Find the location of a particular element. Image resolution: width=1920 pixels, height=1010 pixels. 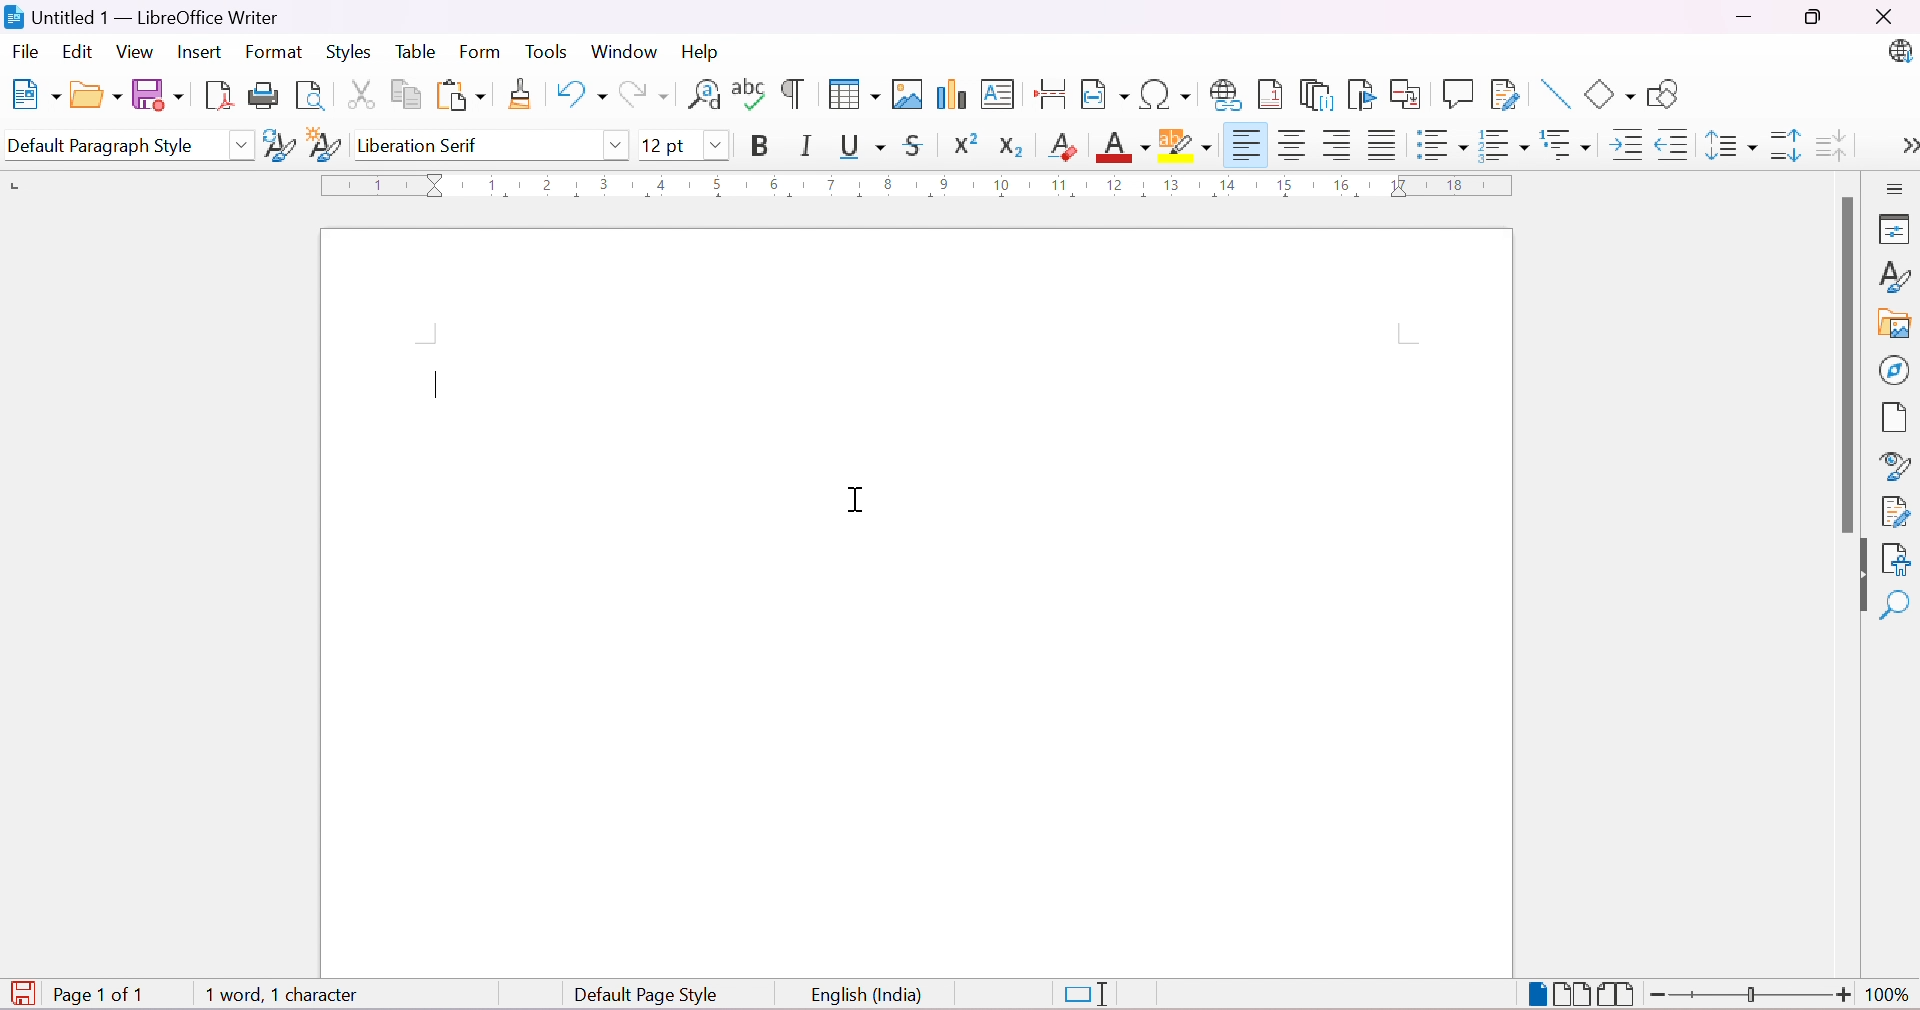

Hide is located at coordinates (1861, 577).